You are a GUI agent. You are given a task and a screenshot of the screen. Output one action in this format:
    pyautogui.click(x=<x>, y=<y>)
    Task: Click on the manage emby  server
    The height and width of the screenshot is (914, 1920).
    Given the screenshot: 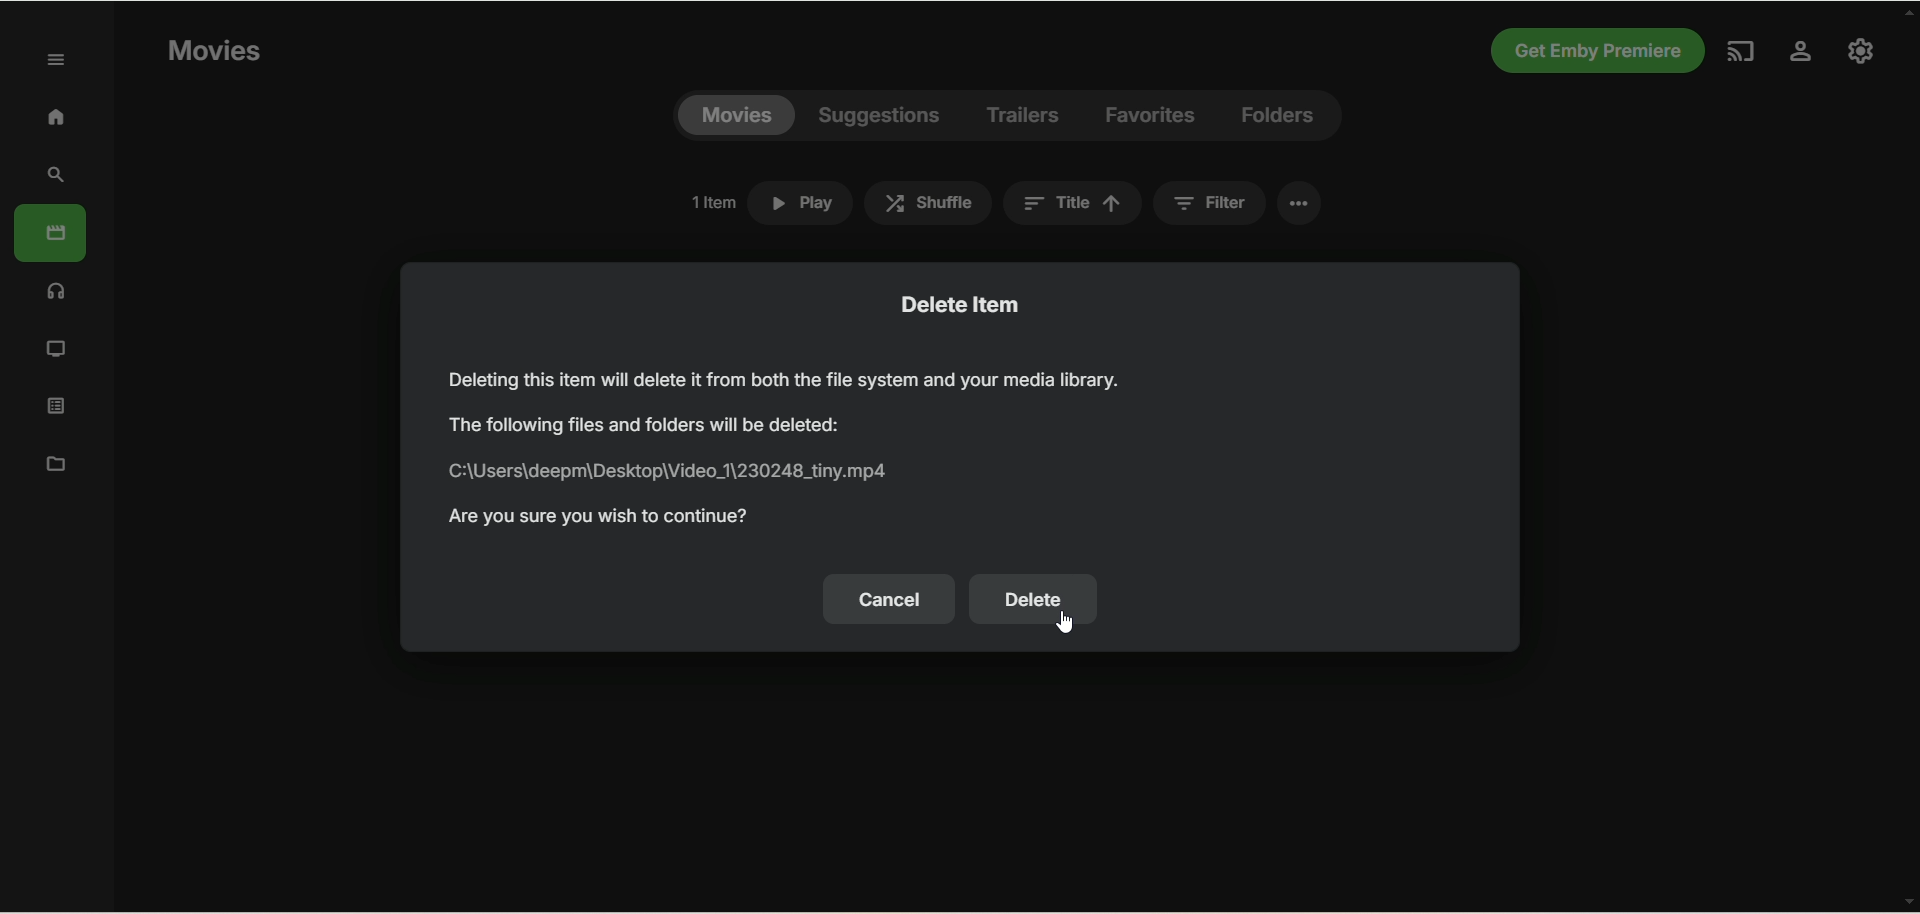 What is the action you would take?
    pyautogui.click(x=1861, y=50)
    